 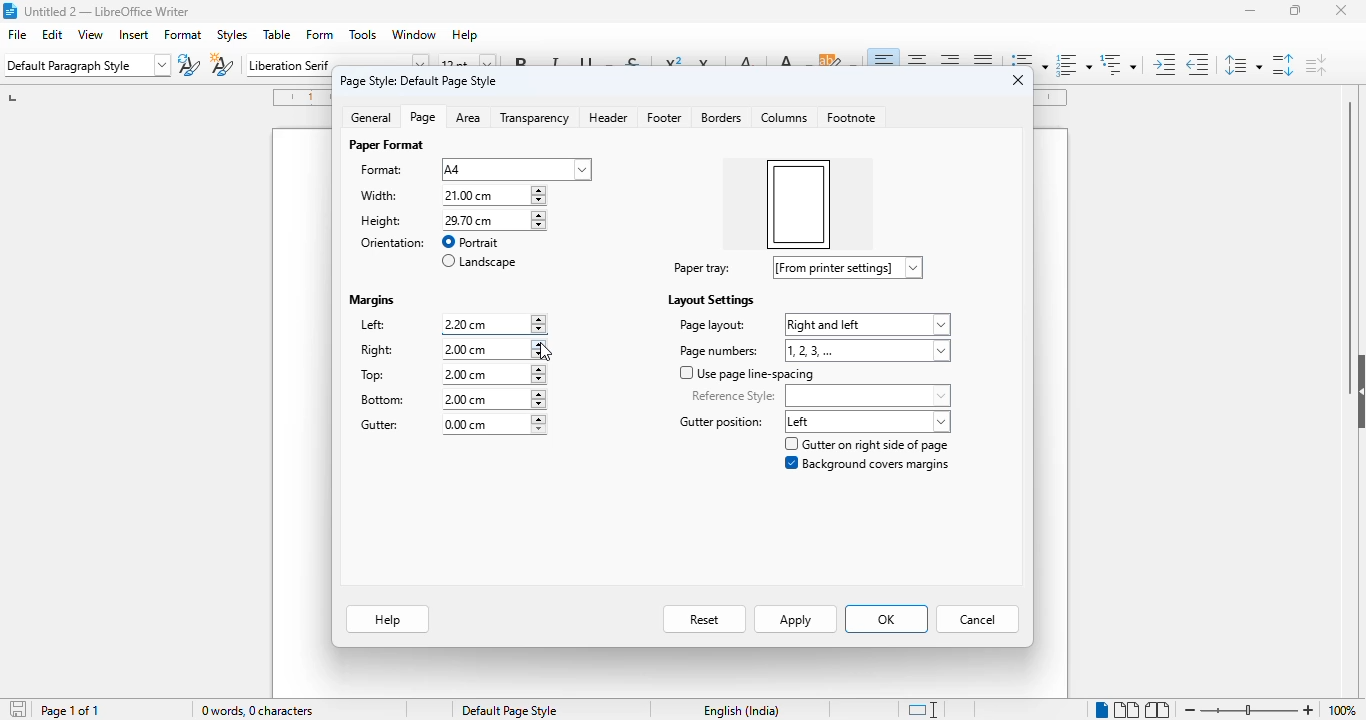 What do you see at coordinates (469, 117) in the screenshot?
I see `area` at bounding box center [469, 117].